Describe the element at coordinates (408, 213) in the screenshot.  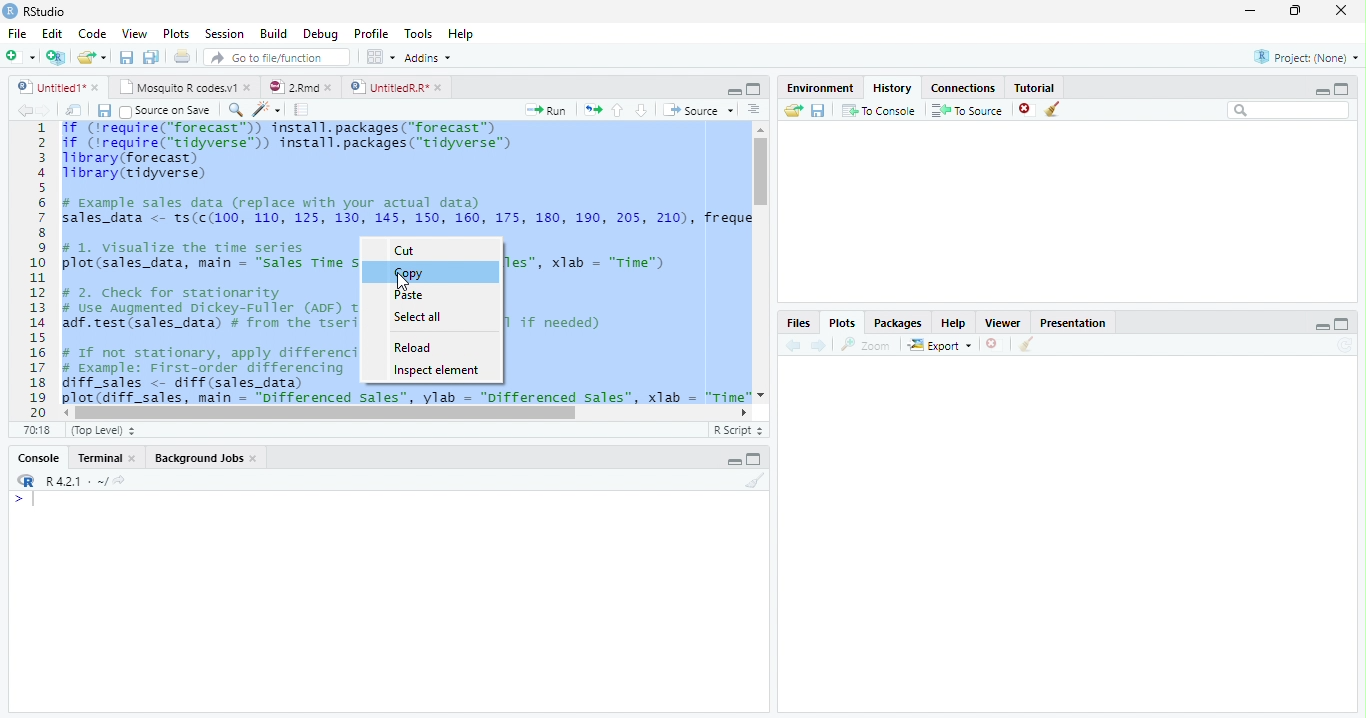
I see `# Example sales data (replace with your actual data)
sales_data <- ts(c(100, 110, 125, 130, 145, 150, 160, 175, 180, 190, 205, 210), freque` at that location.